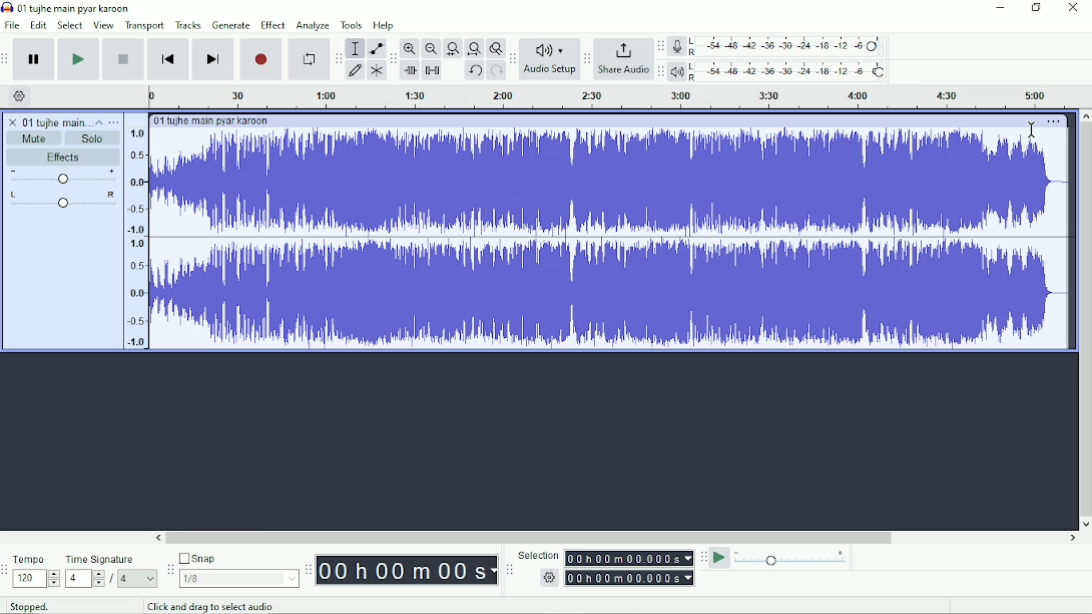 The width and height of the screenshot is (1092, 614). Describe the element at coordinates (496, 69) in the screenshot. I see `Redo` at that location.